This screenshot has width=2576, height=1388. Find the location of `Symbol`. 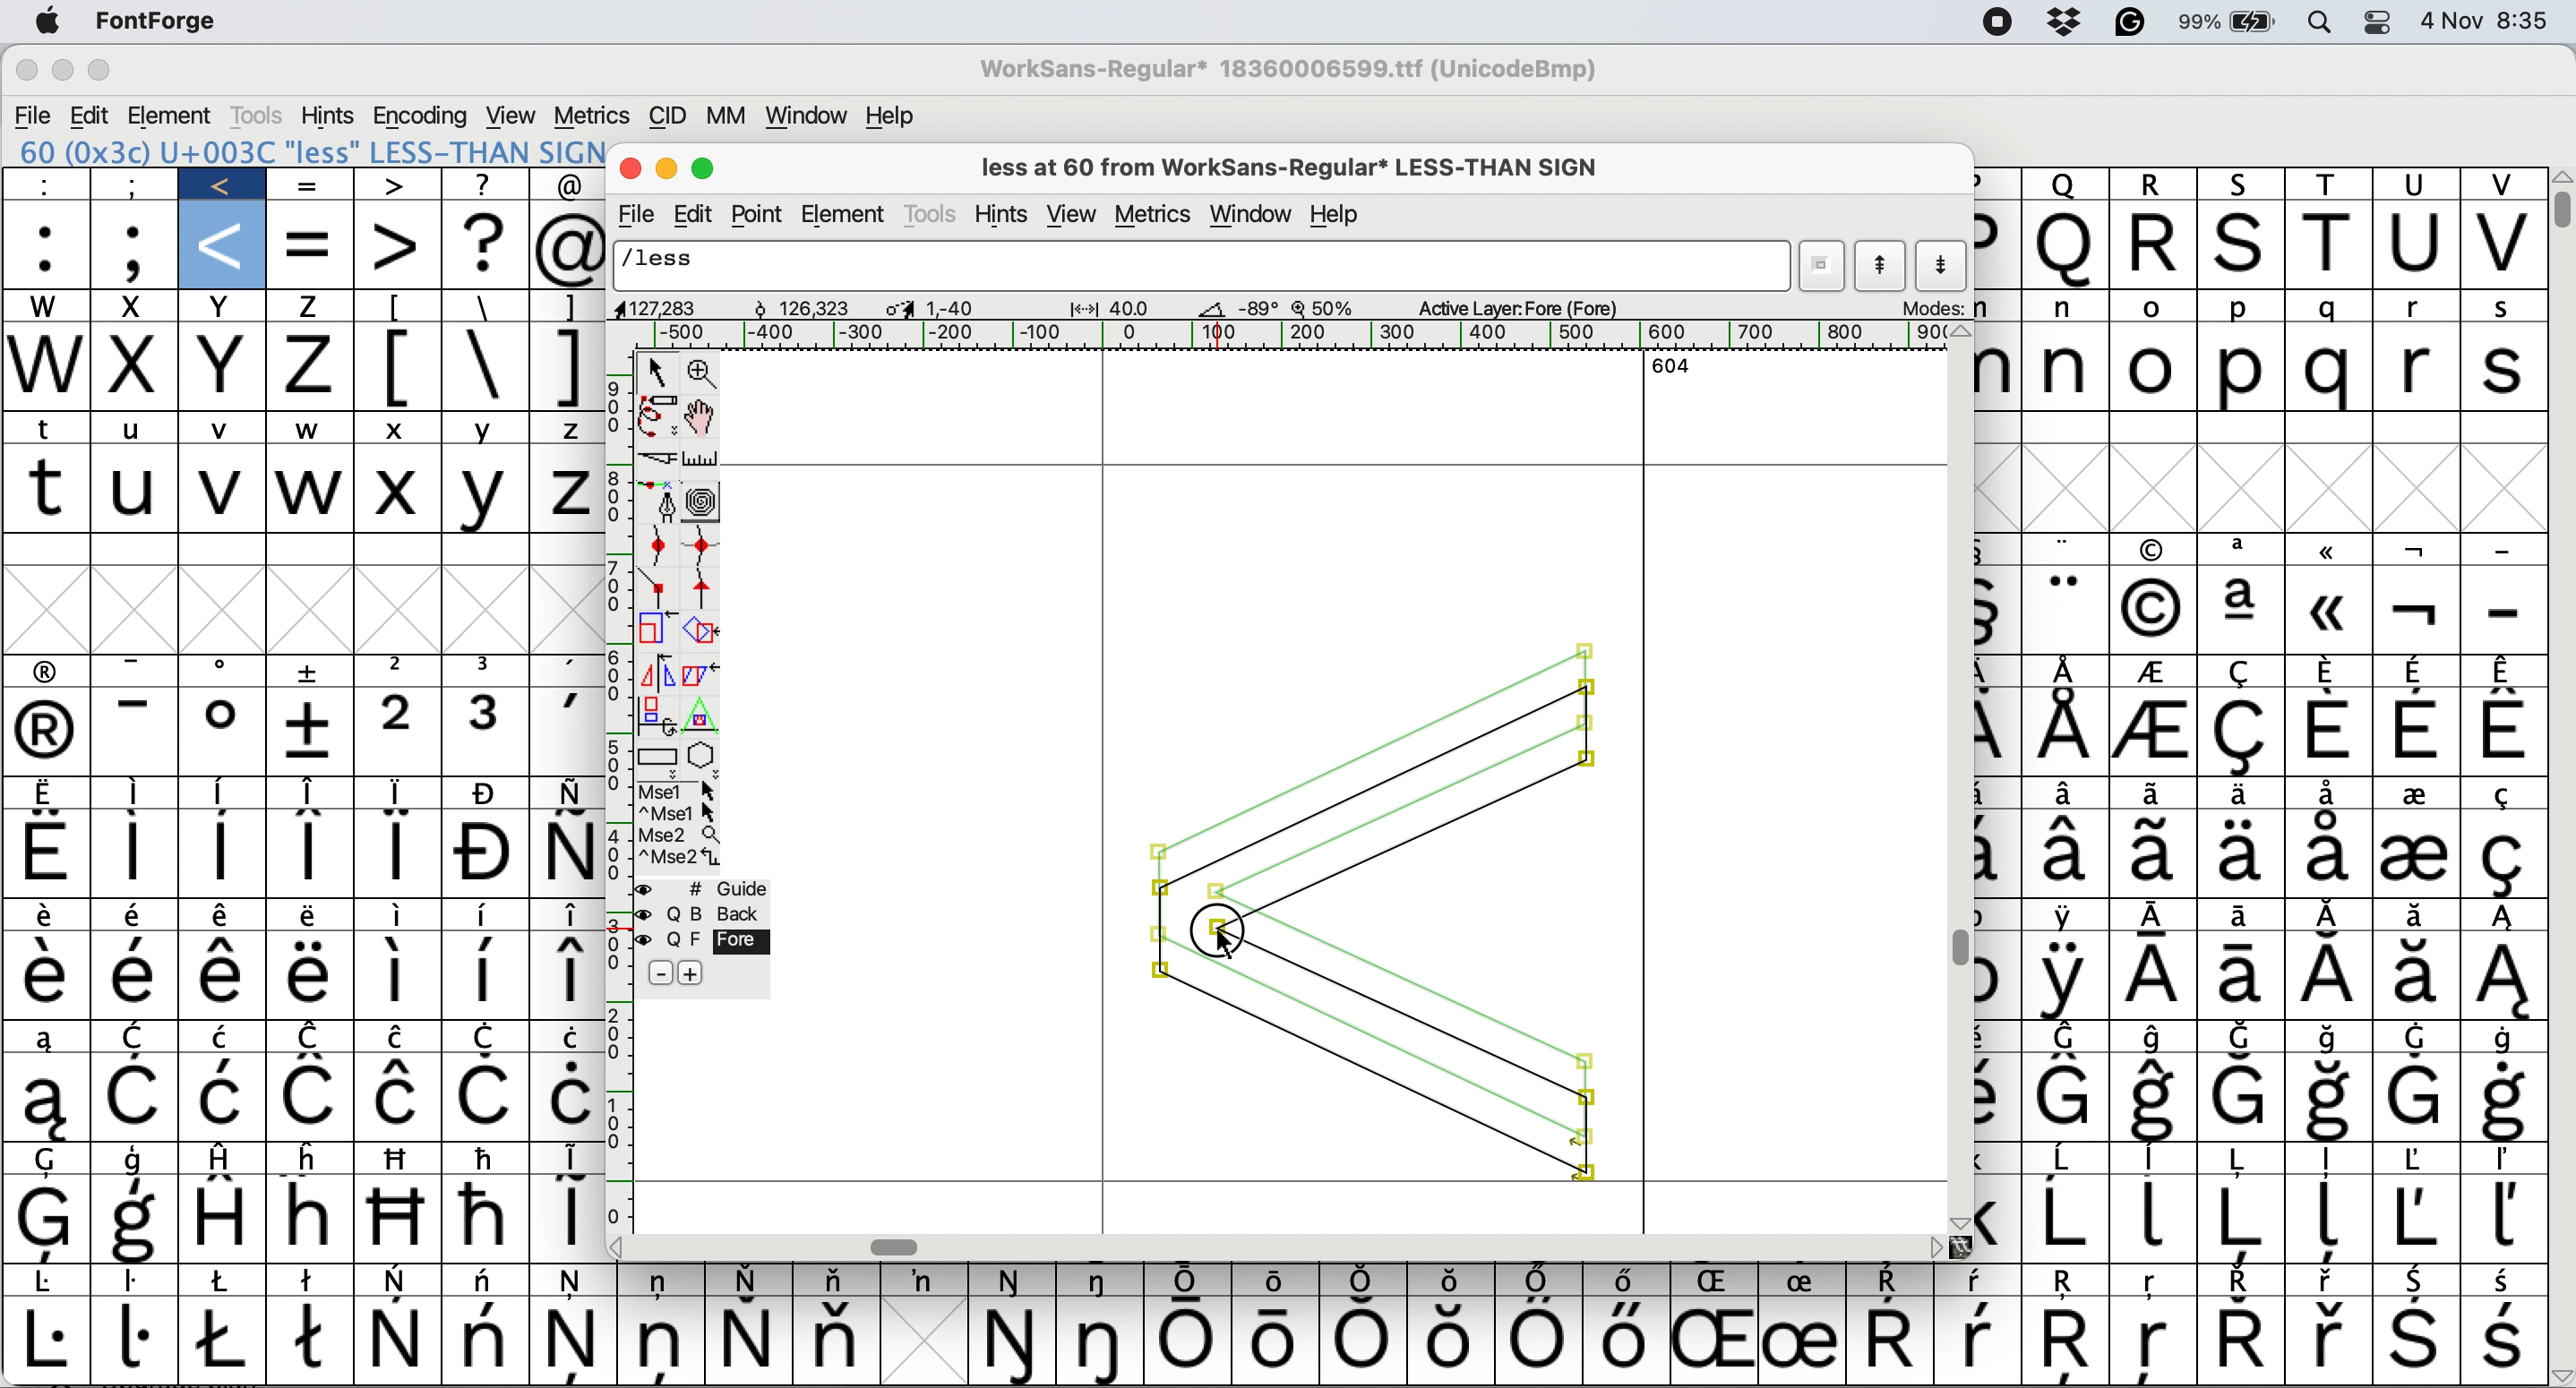

Symbol is located at coordinates (313, 1099).